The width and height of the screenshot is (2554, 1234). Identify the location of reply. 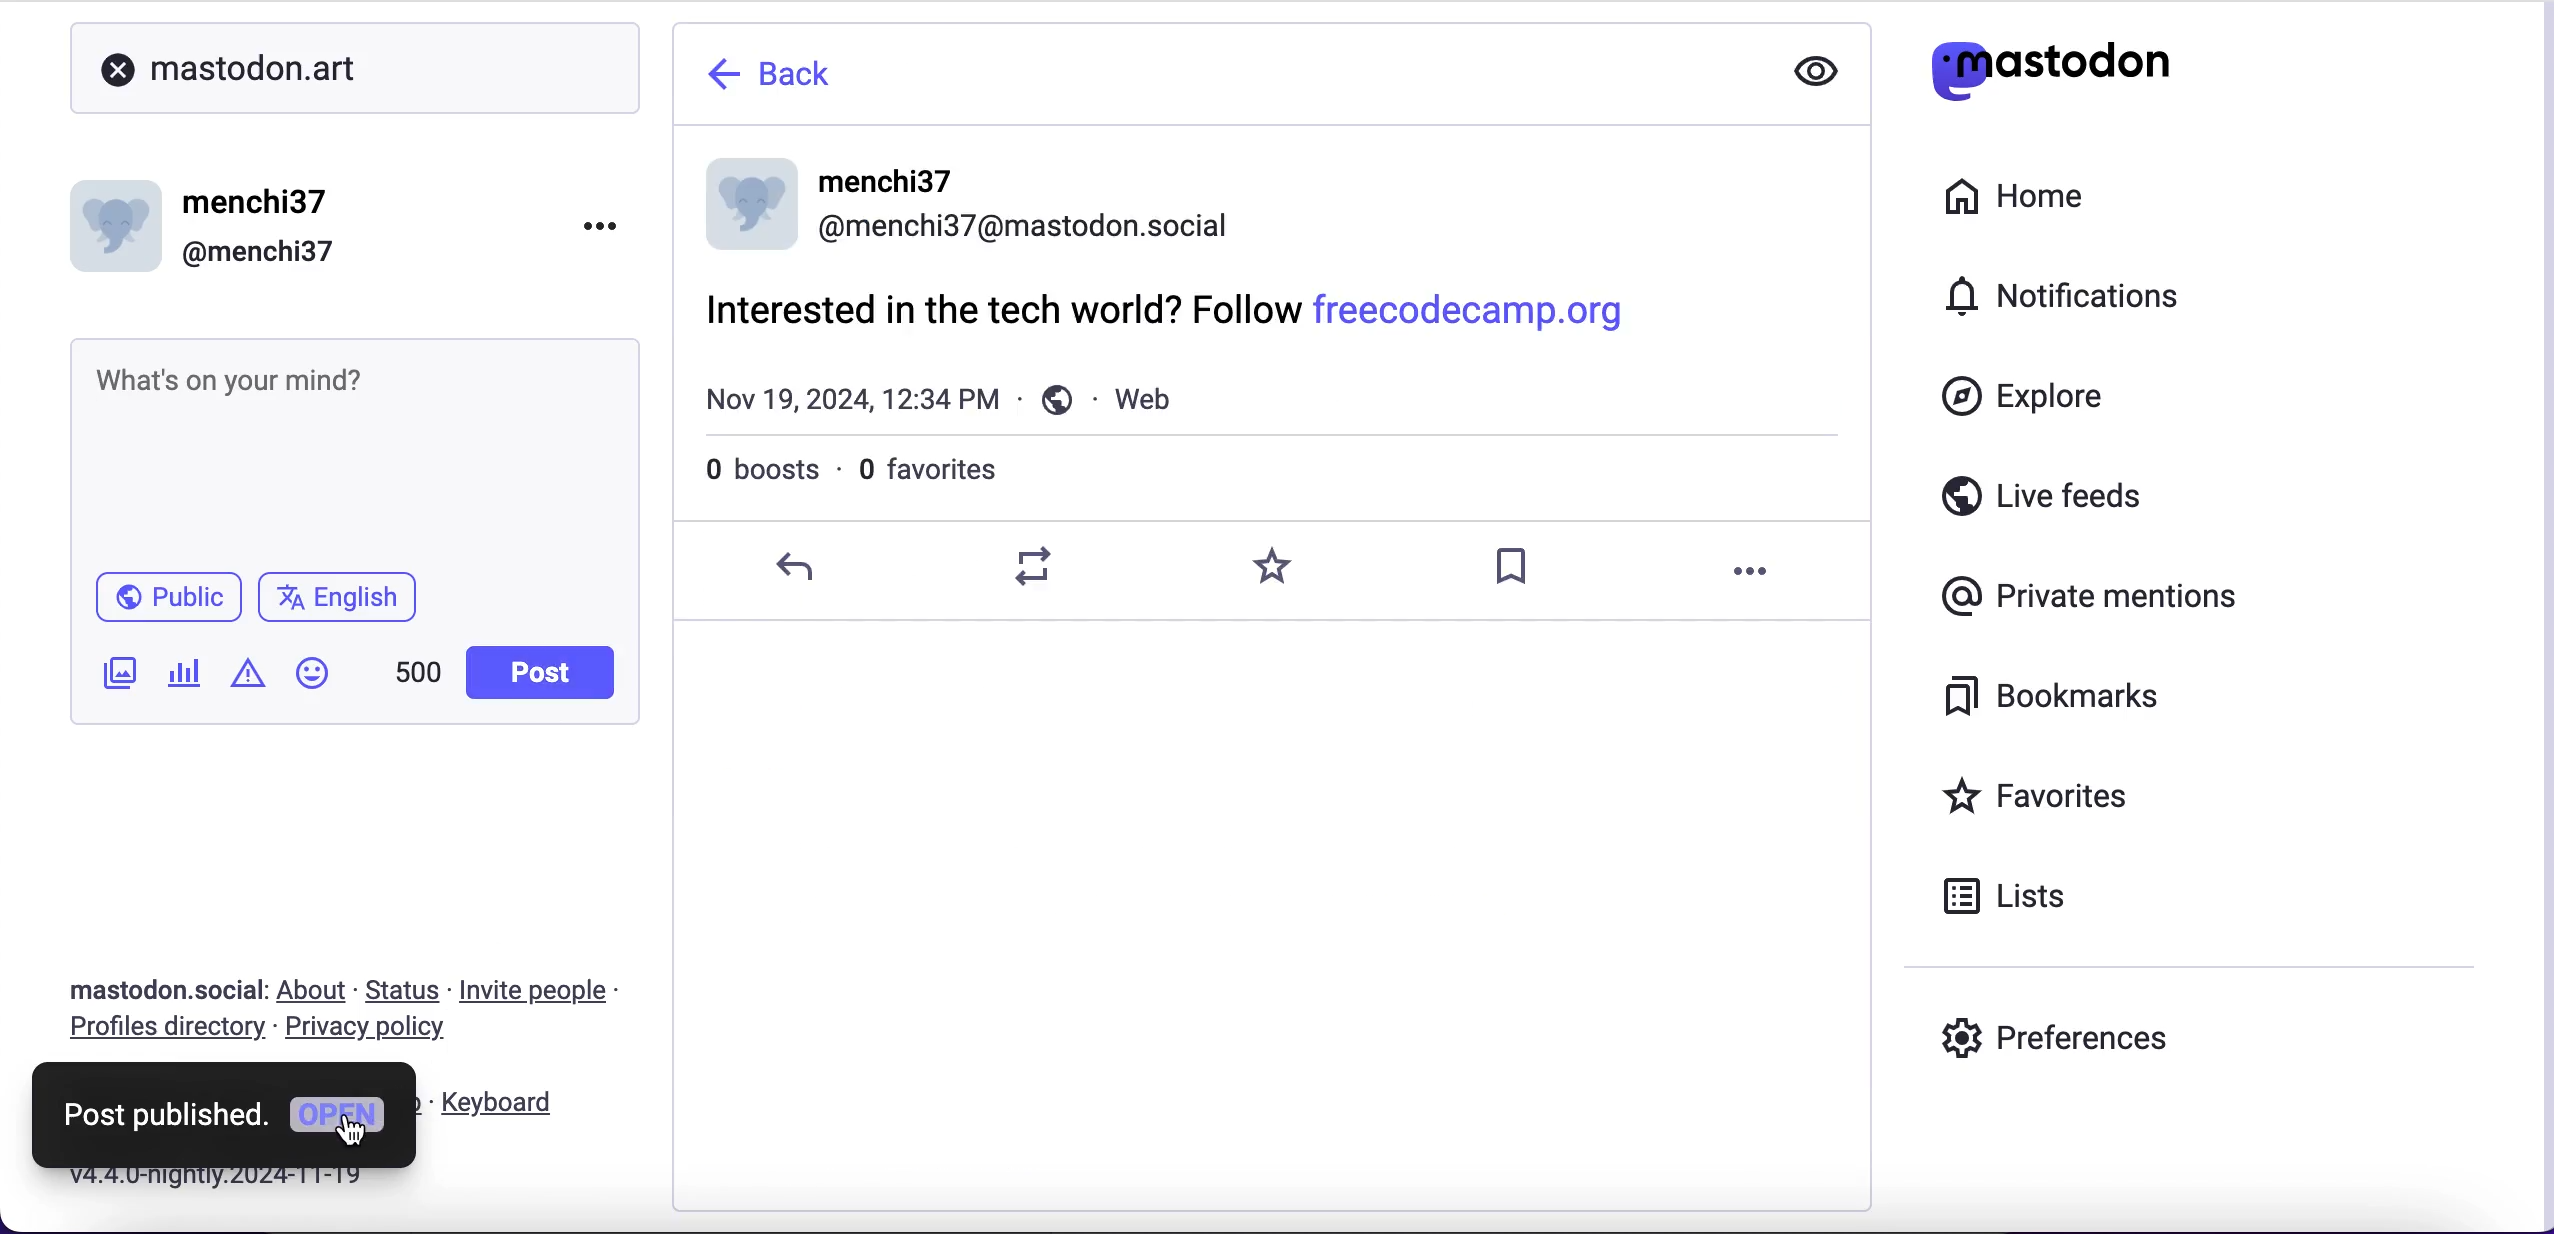
(800, 565).